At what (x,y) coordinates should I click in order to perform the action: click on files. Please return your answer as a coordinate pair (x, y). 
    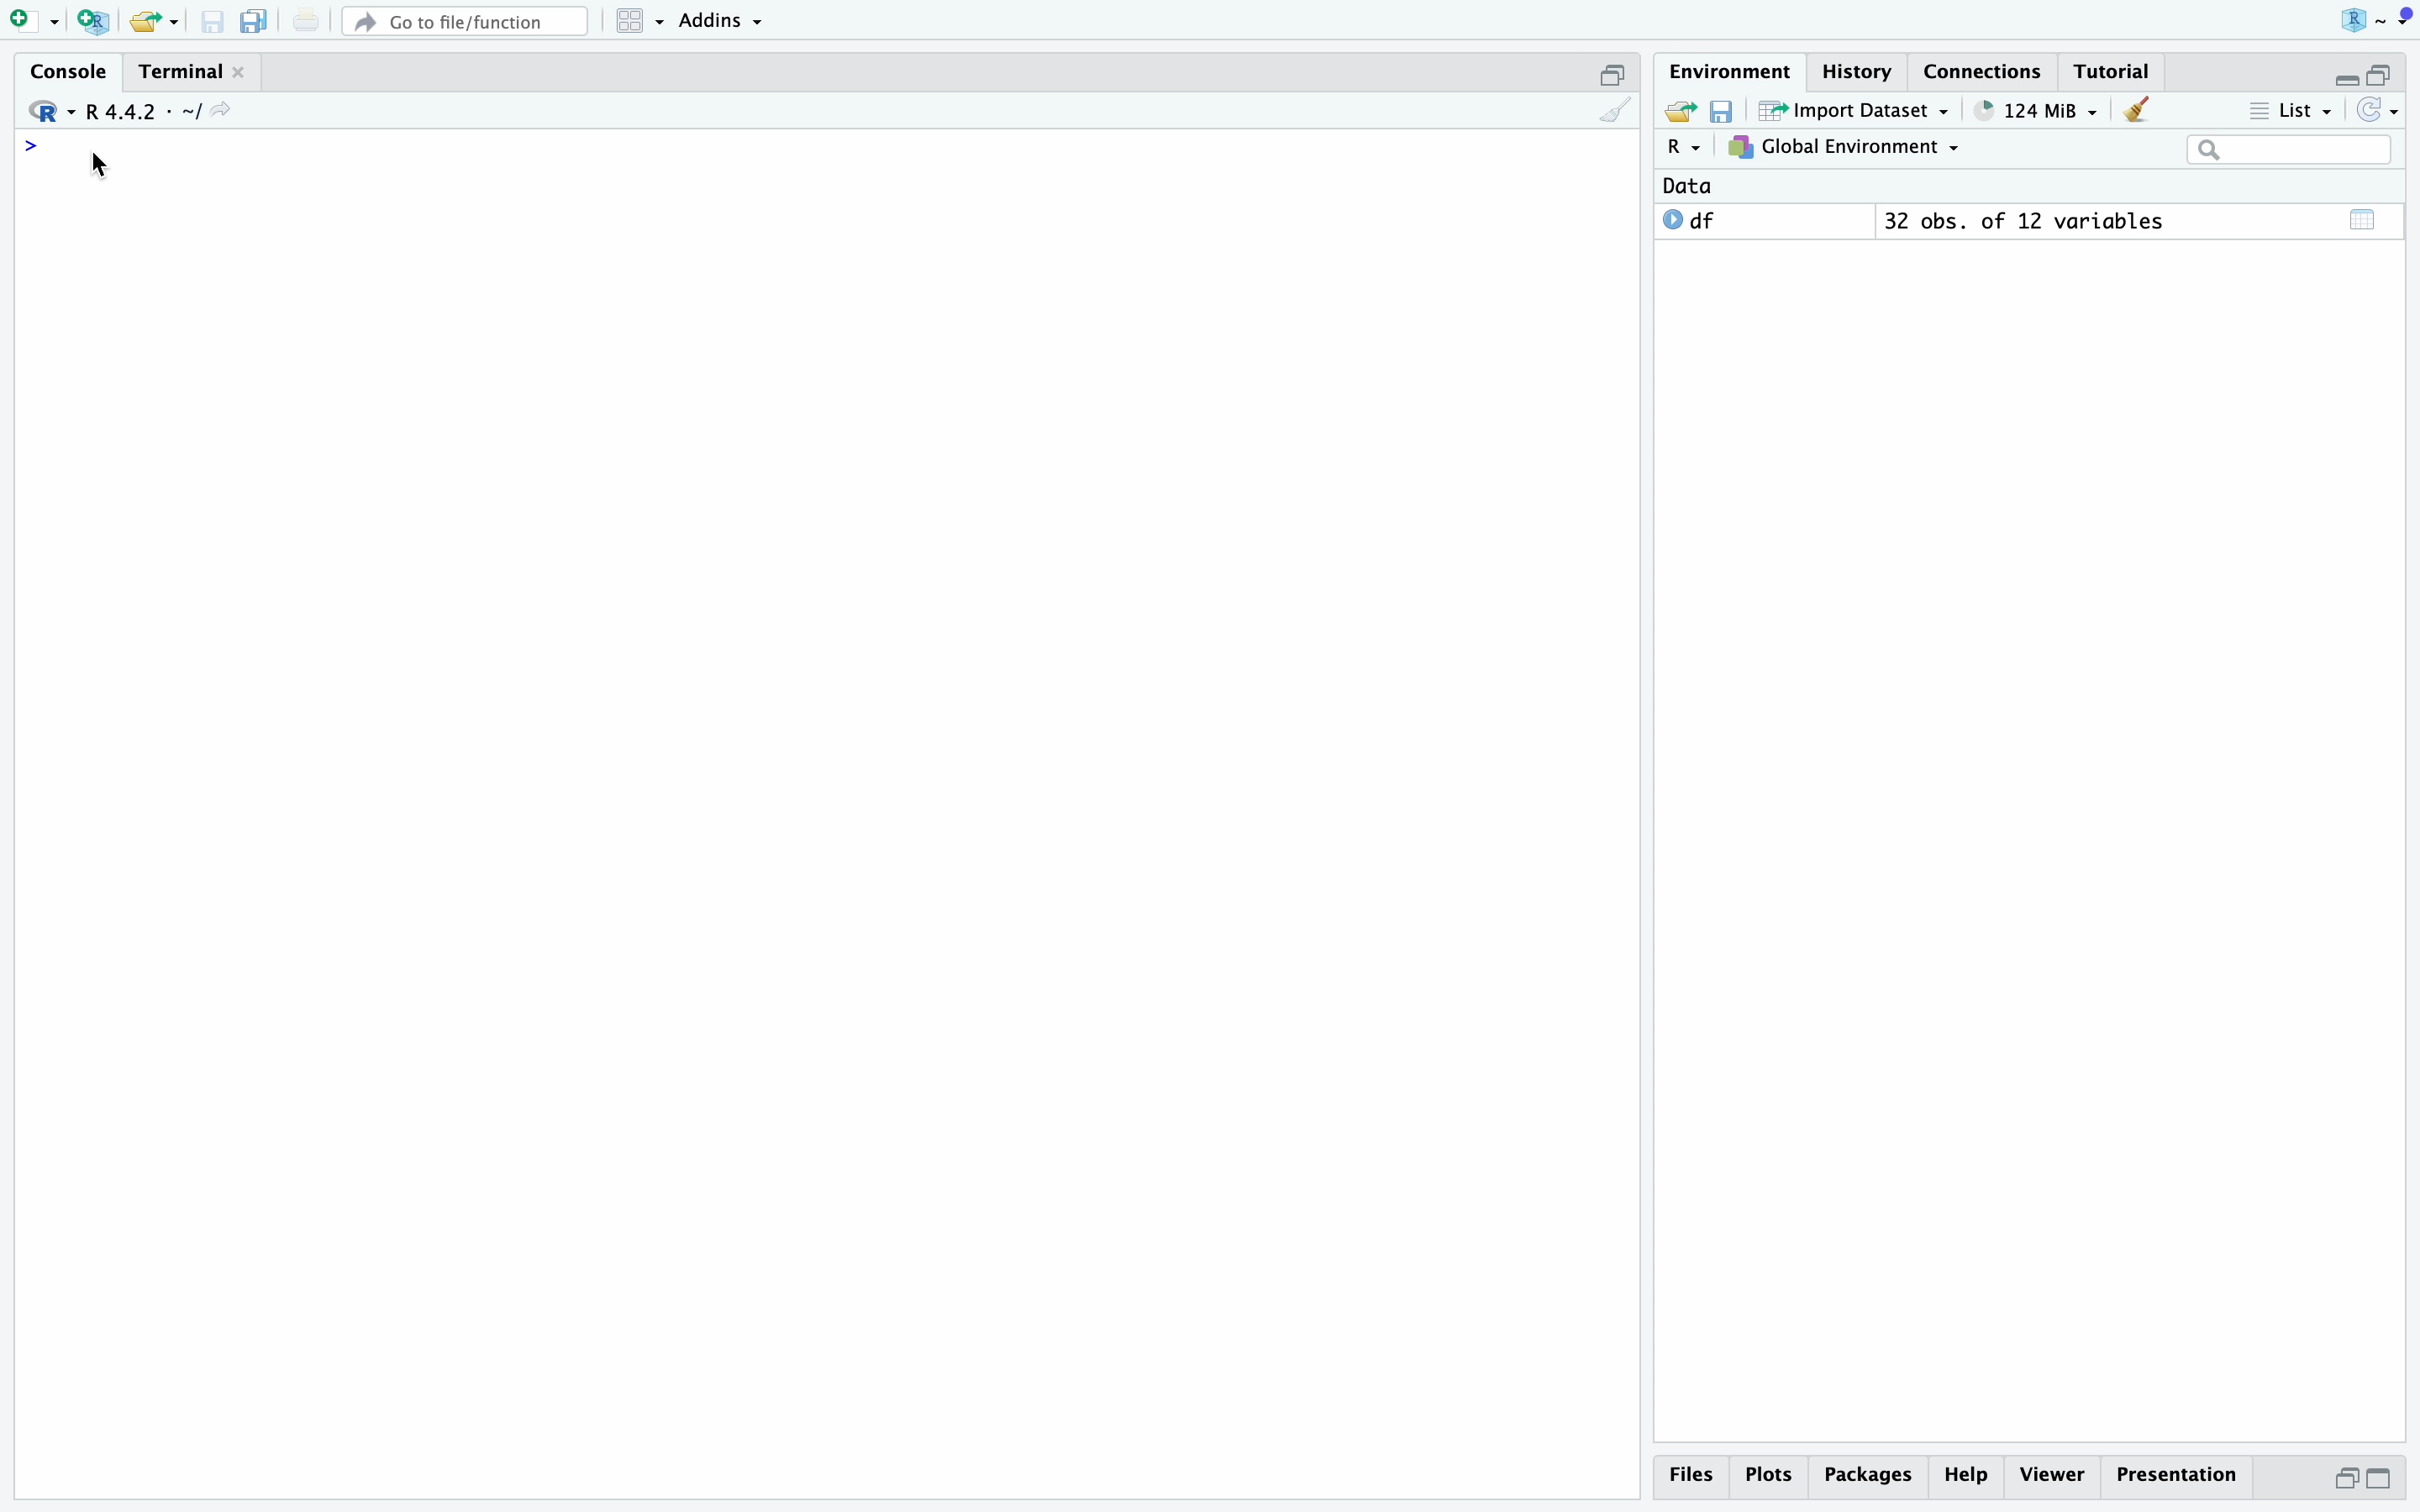
    Looking at the image, I should click on (1698, 1476).